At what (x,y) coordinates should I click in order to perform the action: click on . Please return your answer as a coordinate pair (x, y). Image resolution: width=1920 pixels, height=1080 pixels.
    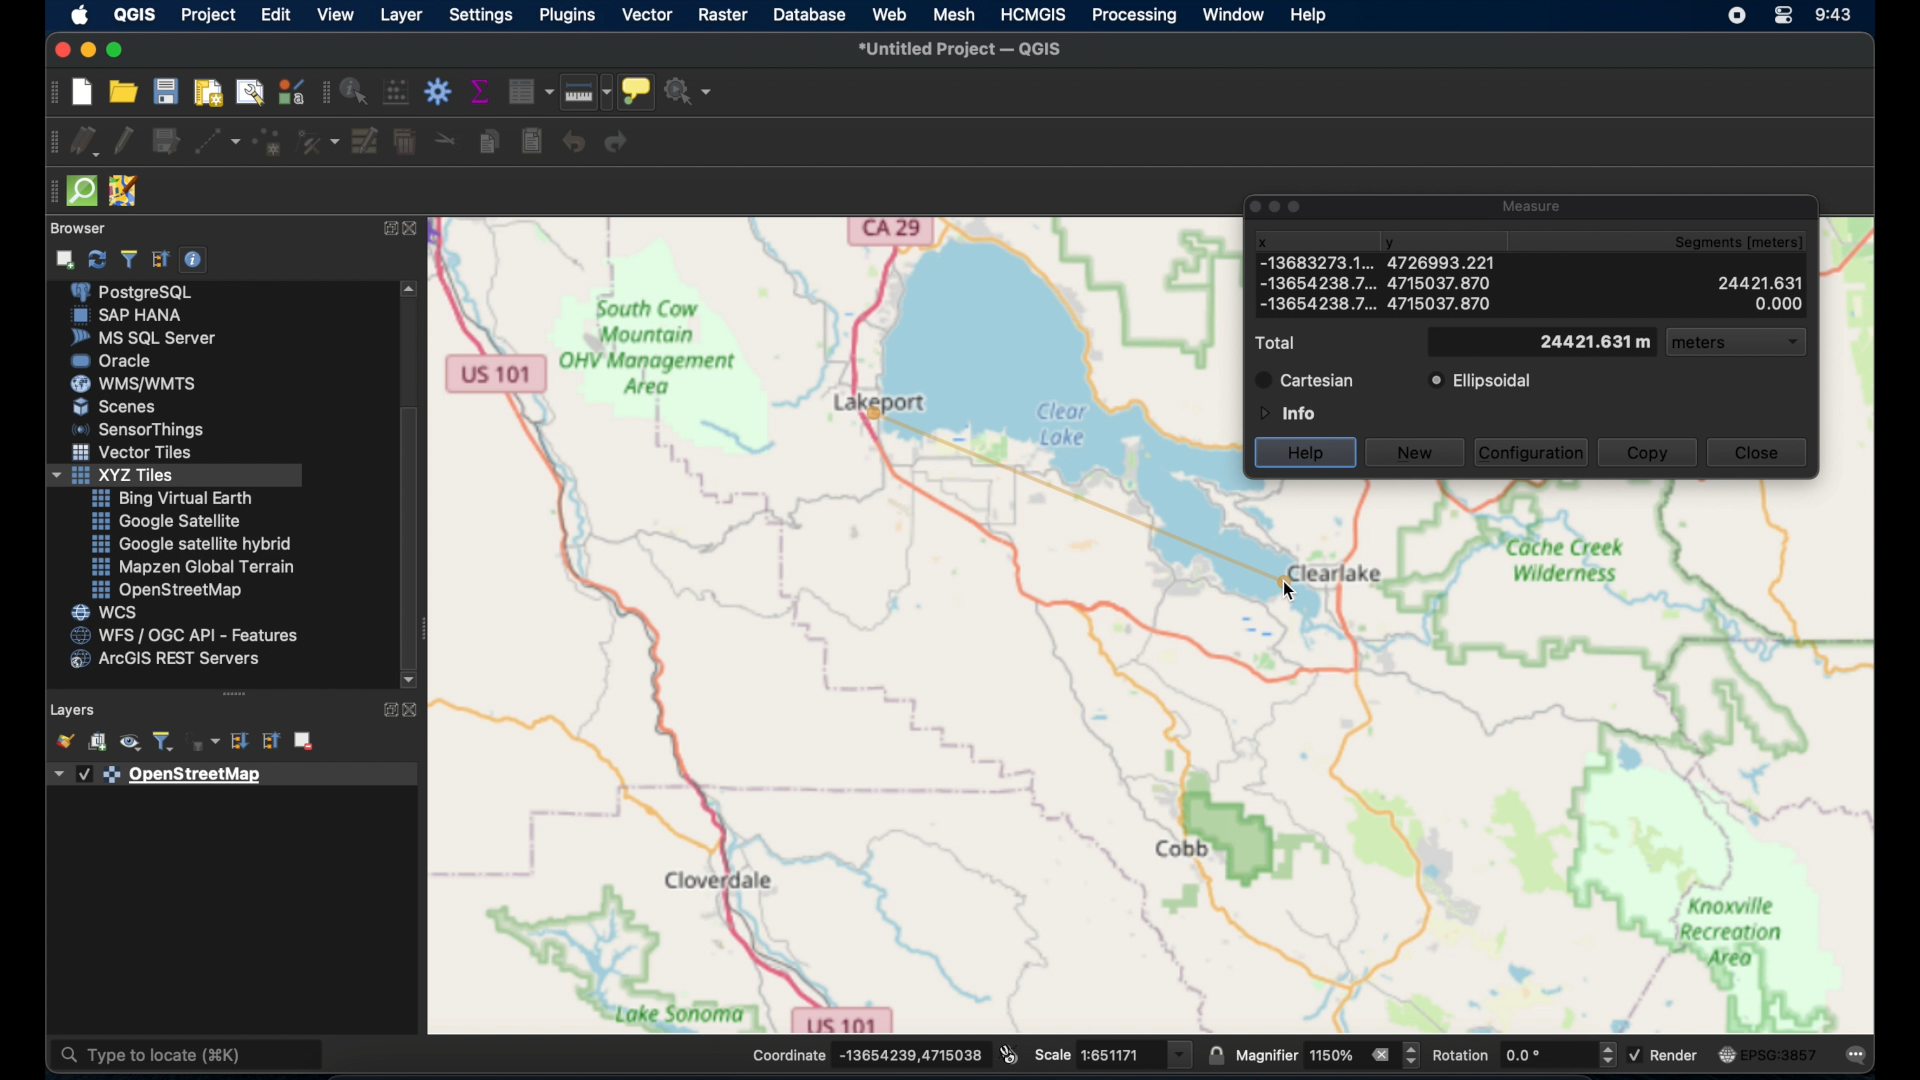
    Looking at the image, I should click on (135, 455).